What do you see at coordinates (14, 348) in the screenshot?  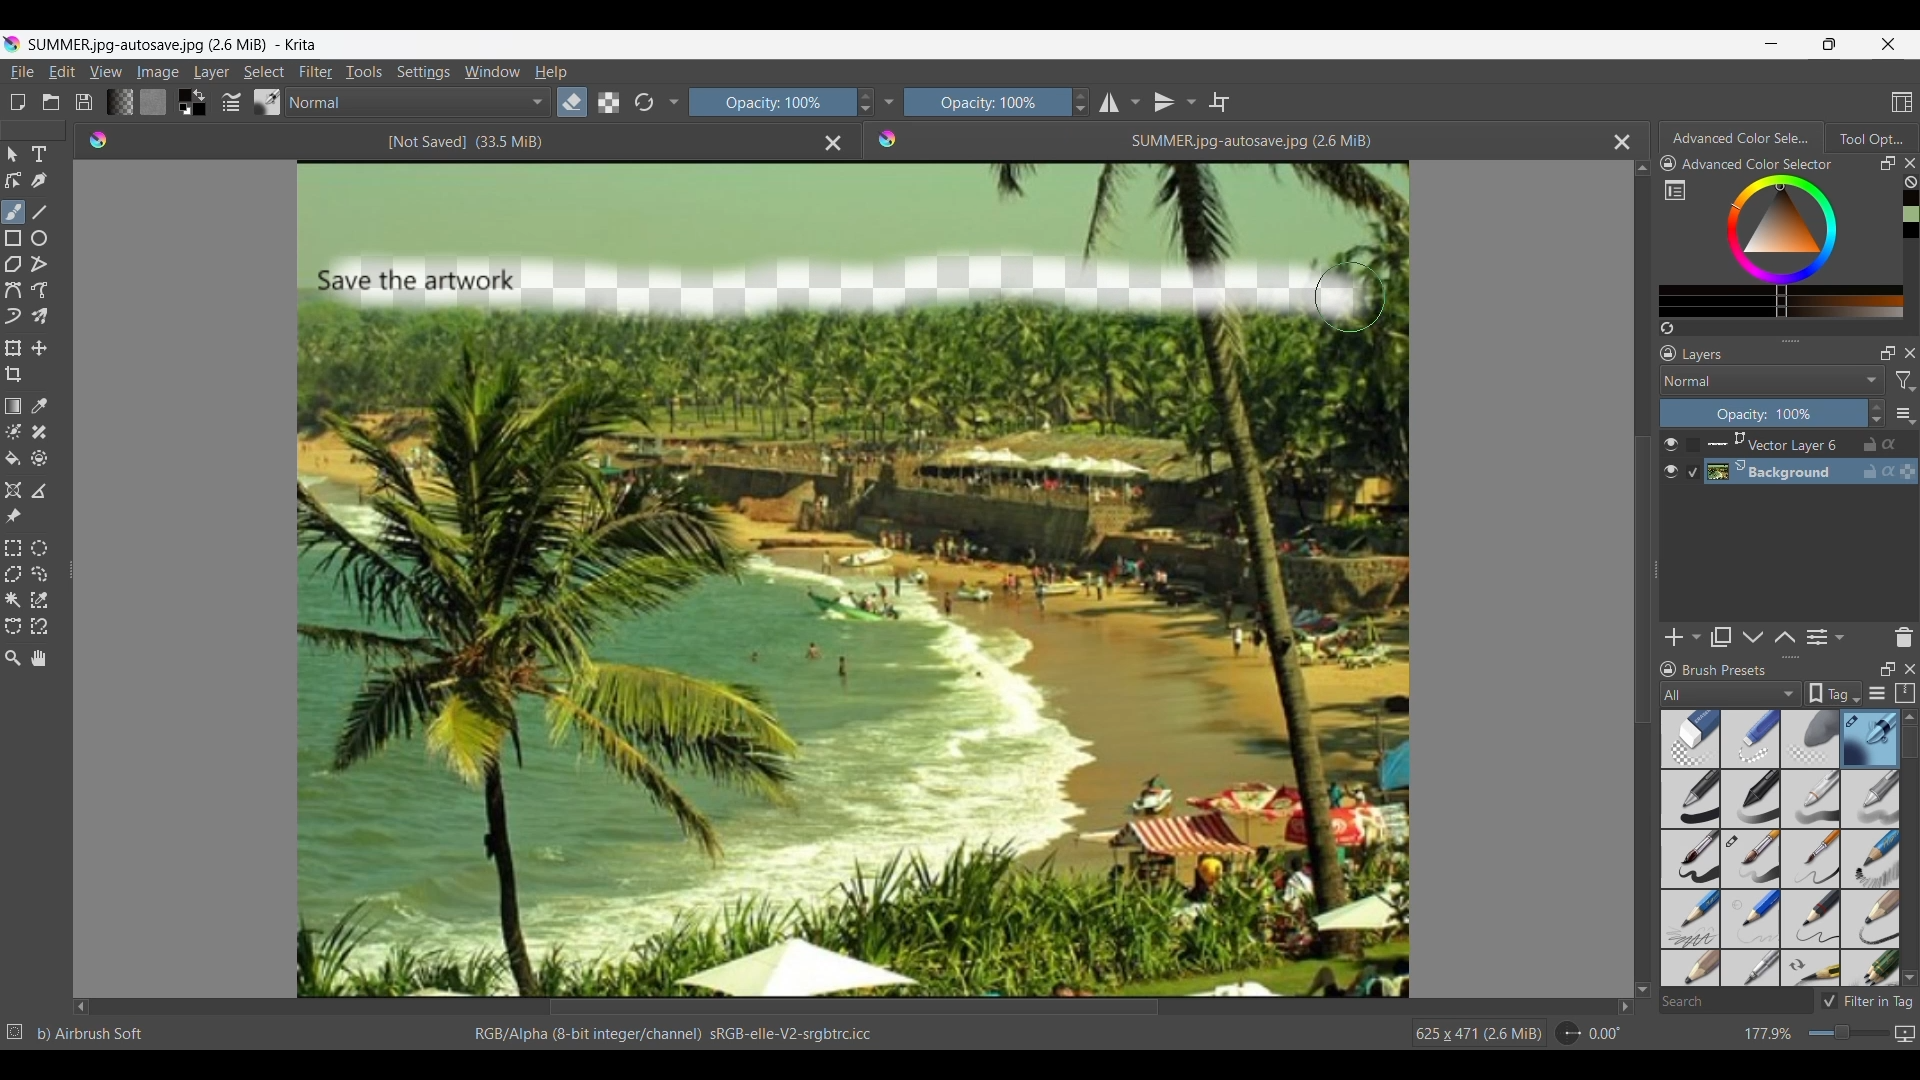 I see `Transform a layer or selection` at bounding box center [14, 348].